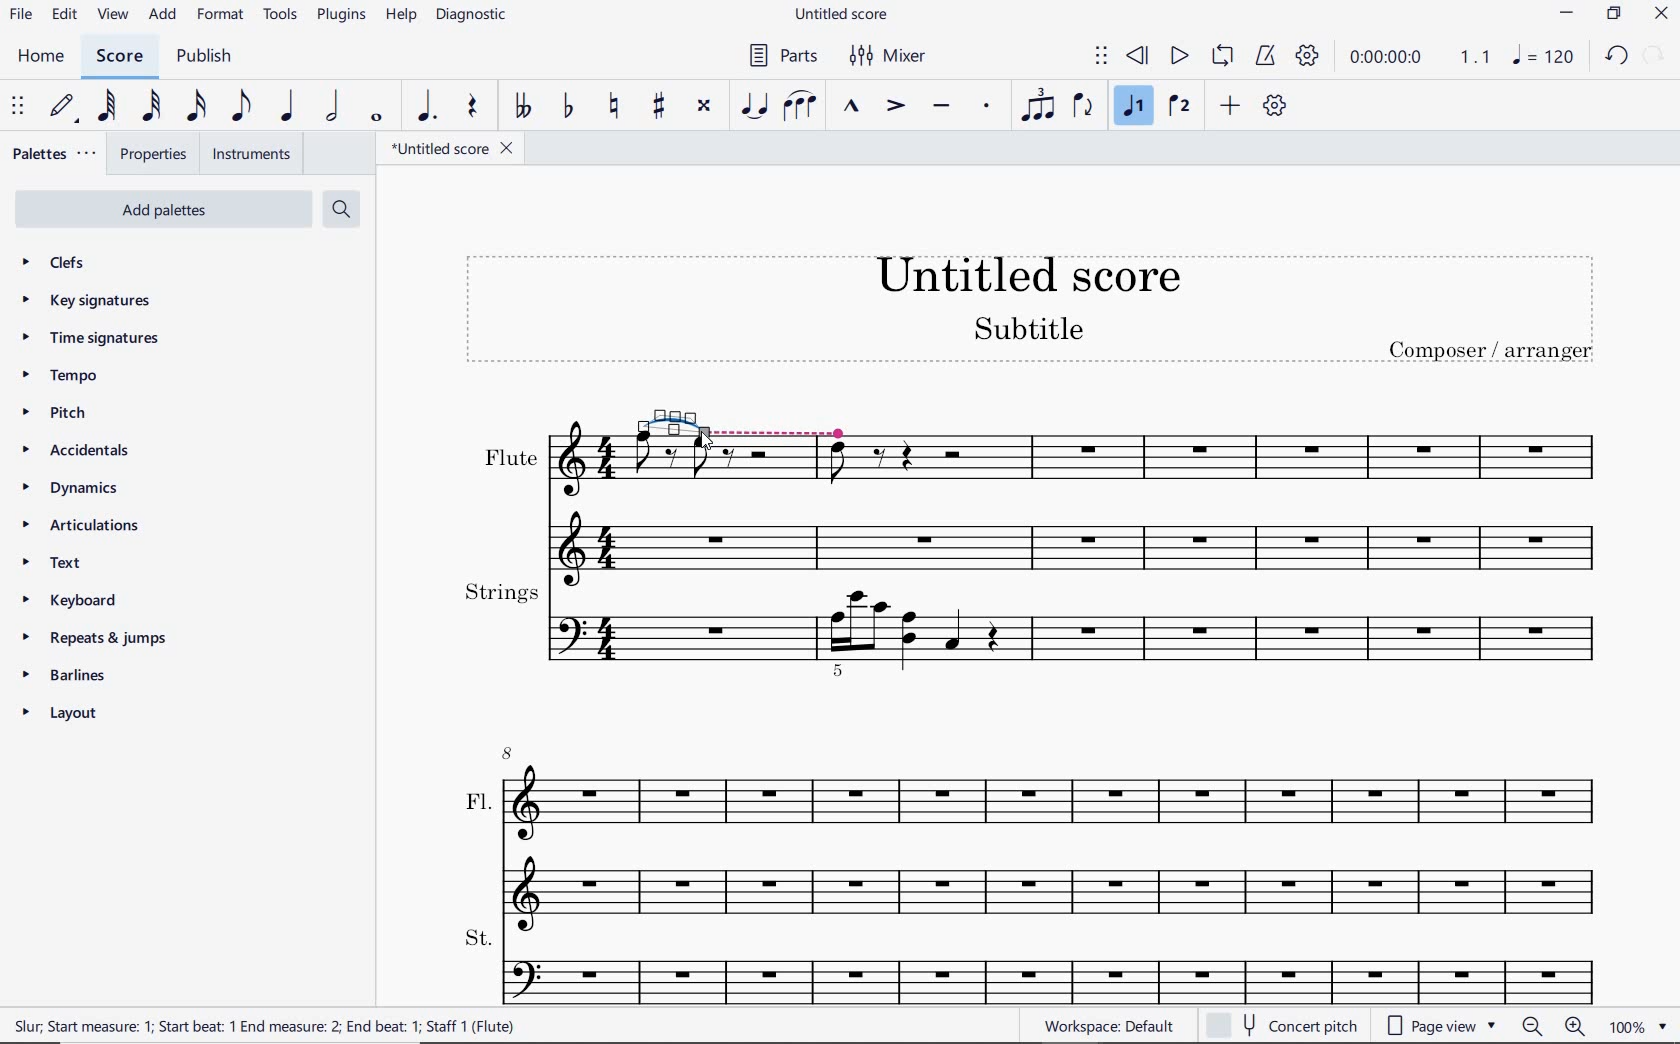  What do you see at coordinates (1613, 14) in the screenshot?
I see `restore down` at bounding box center [1613, 14].